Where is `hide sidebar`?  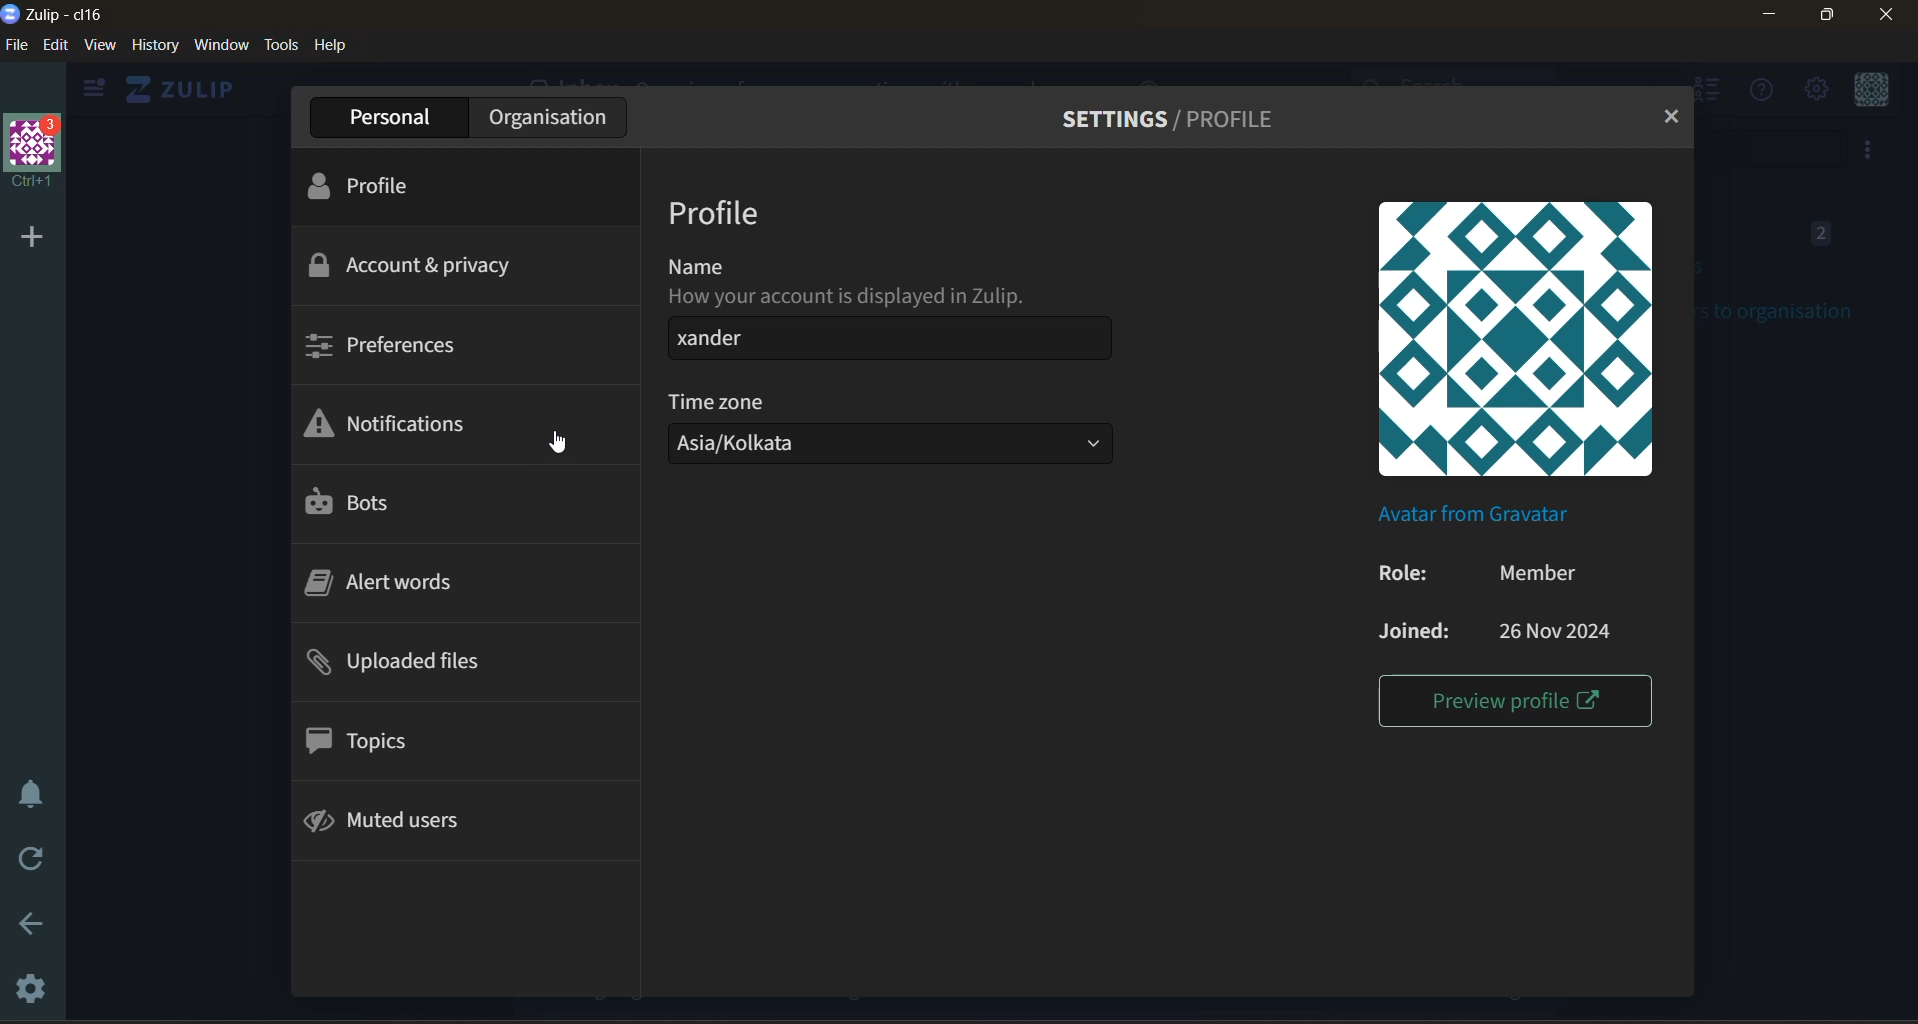 hide sidebar is located at coordinates (89, 92).